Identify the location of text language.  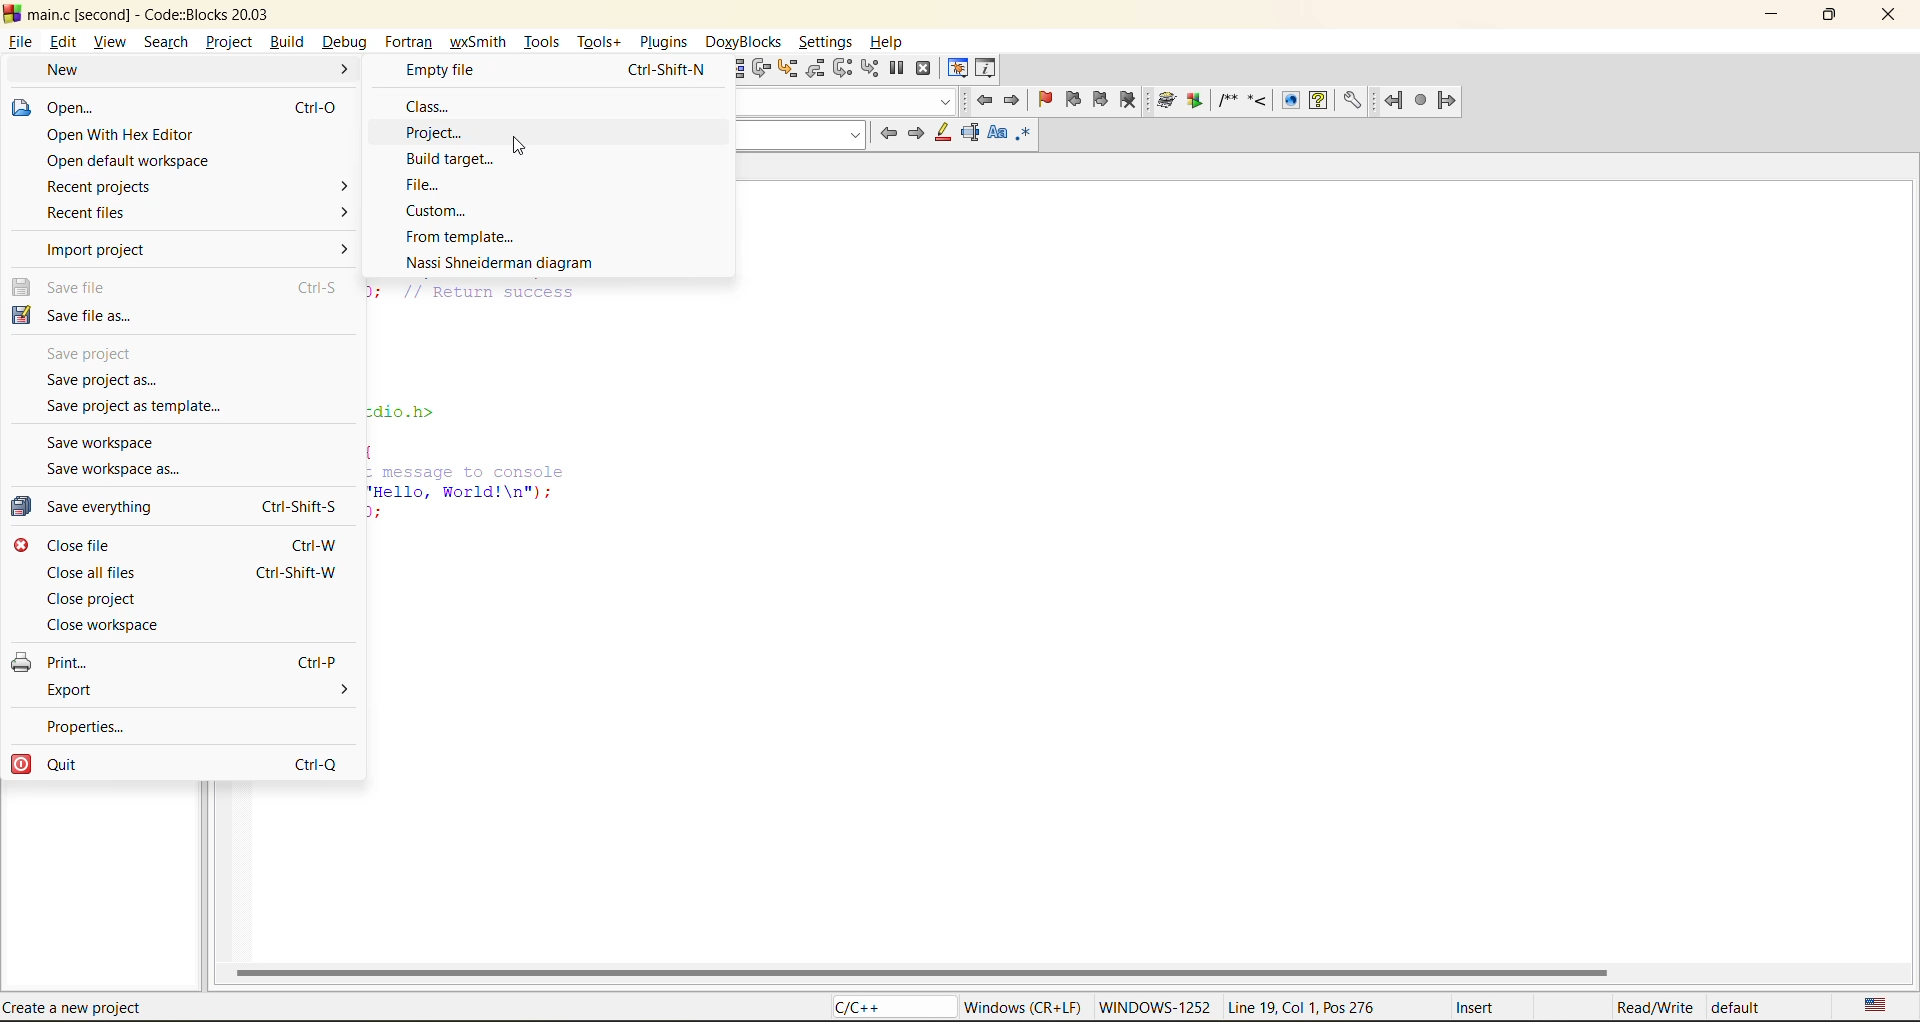
(1876, 1007).